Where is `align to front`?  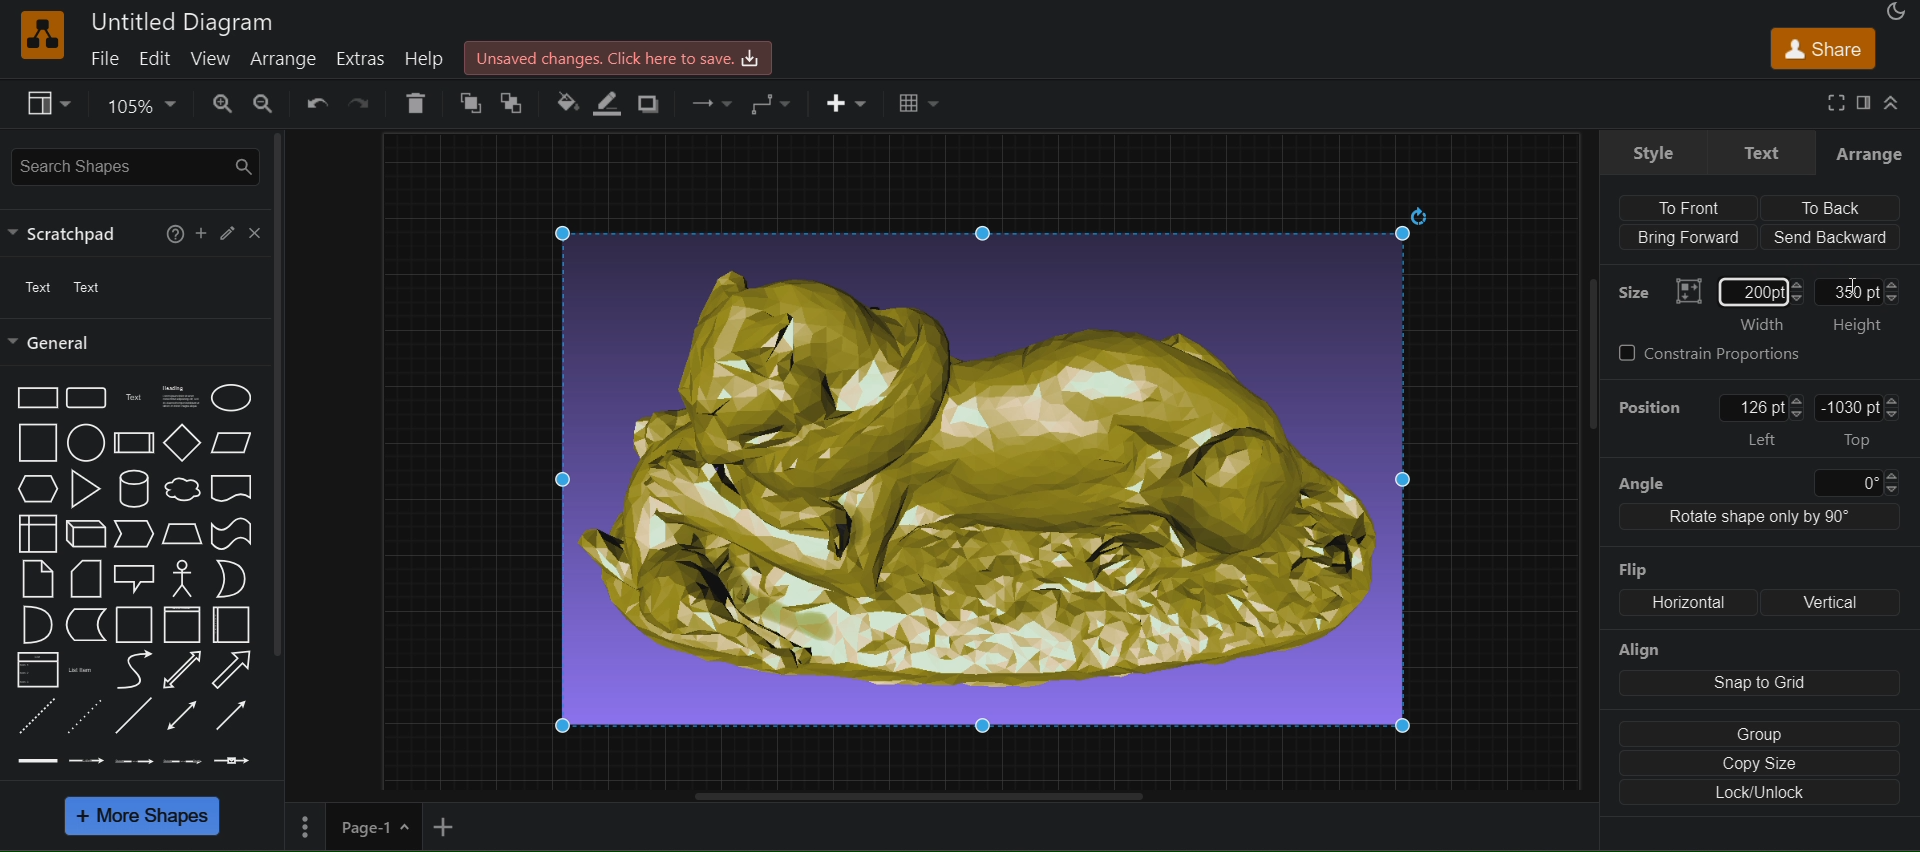 align to front is located at coordinates (1699, 206).